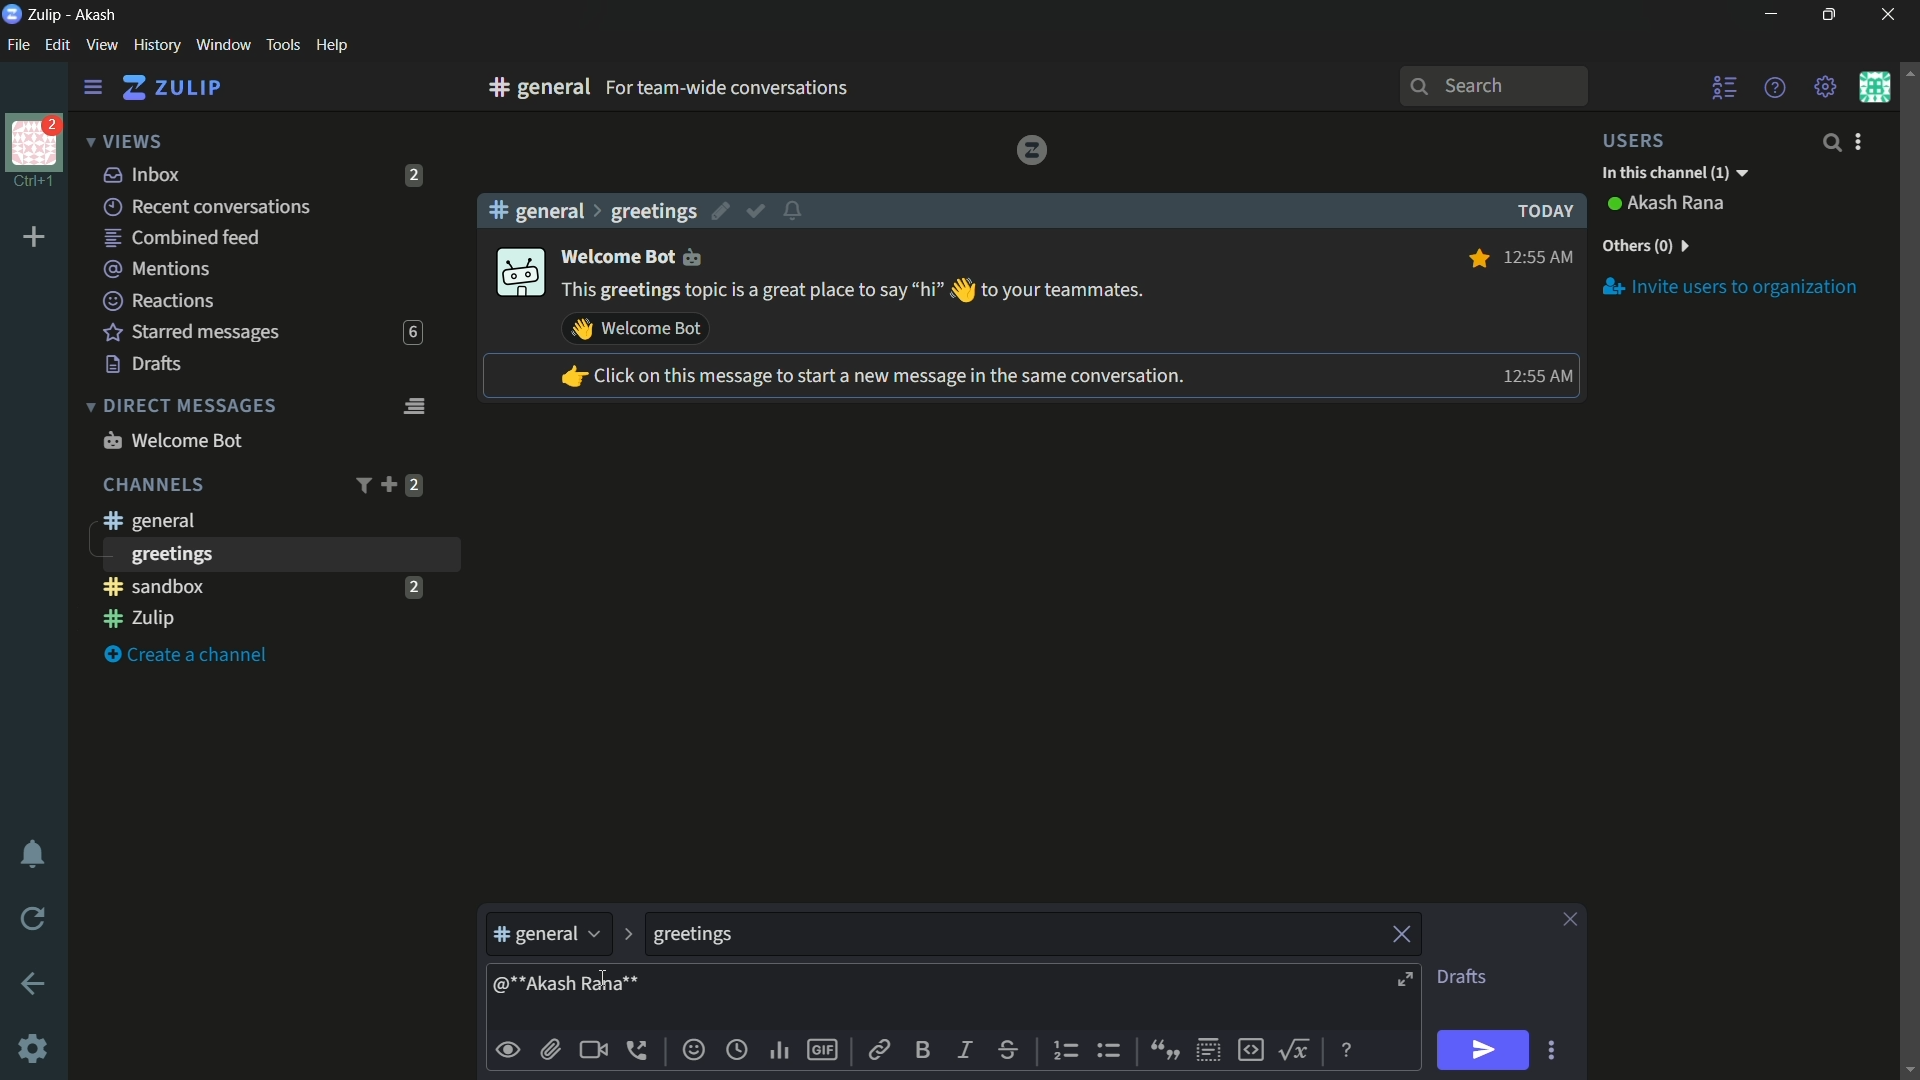  I want to click on send, so click(1481, 1051).